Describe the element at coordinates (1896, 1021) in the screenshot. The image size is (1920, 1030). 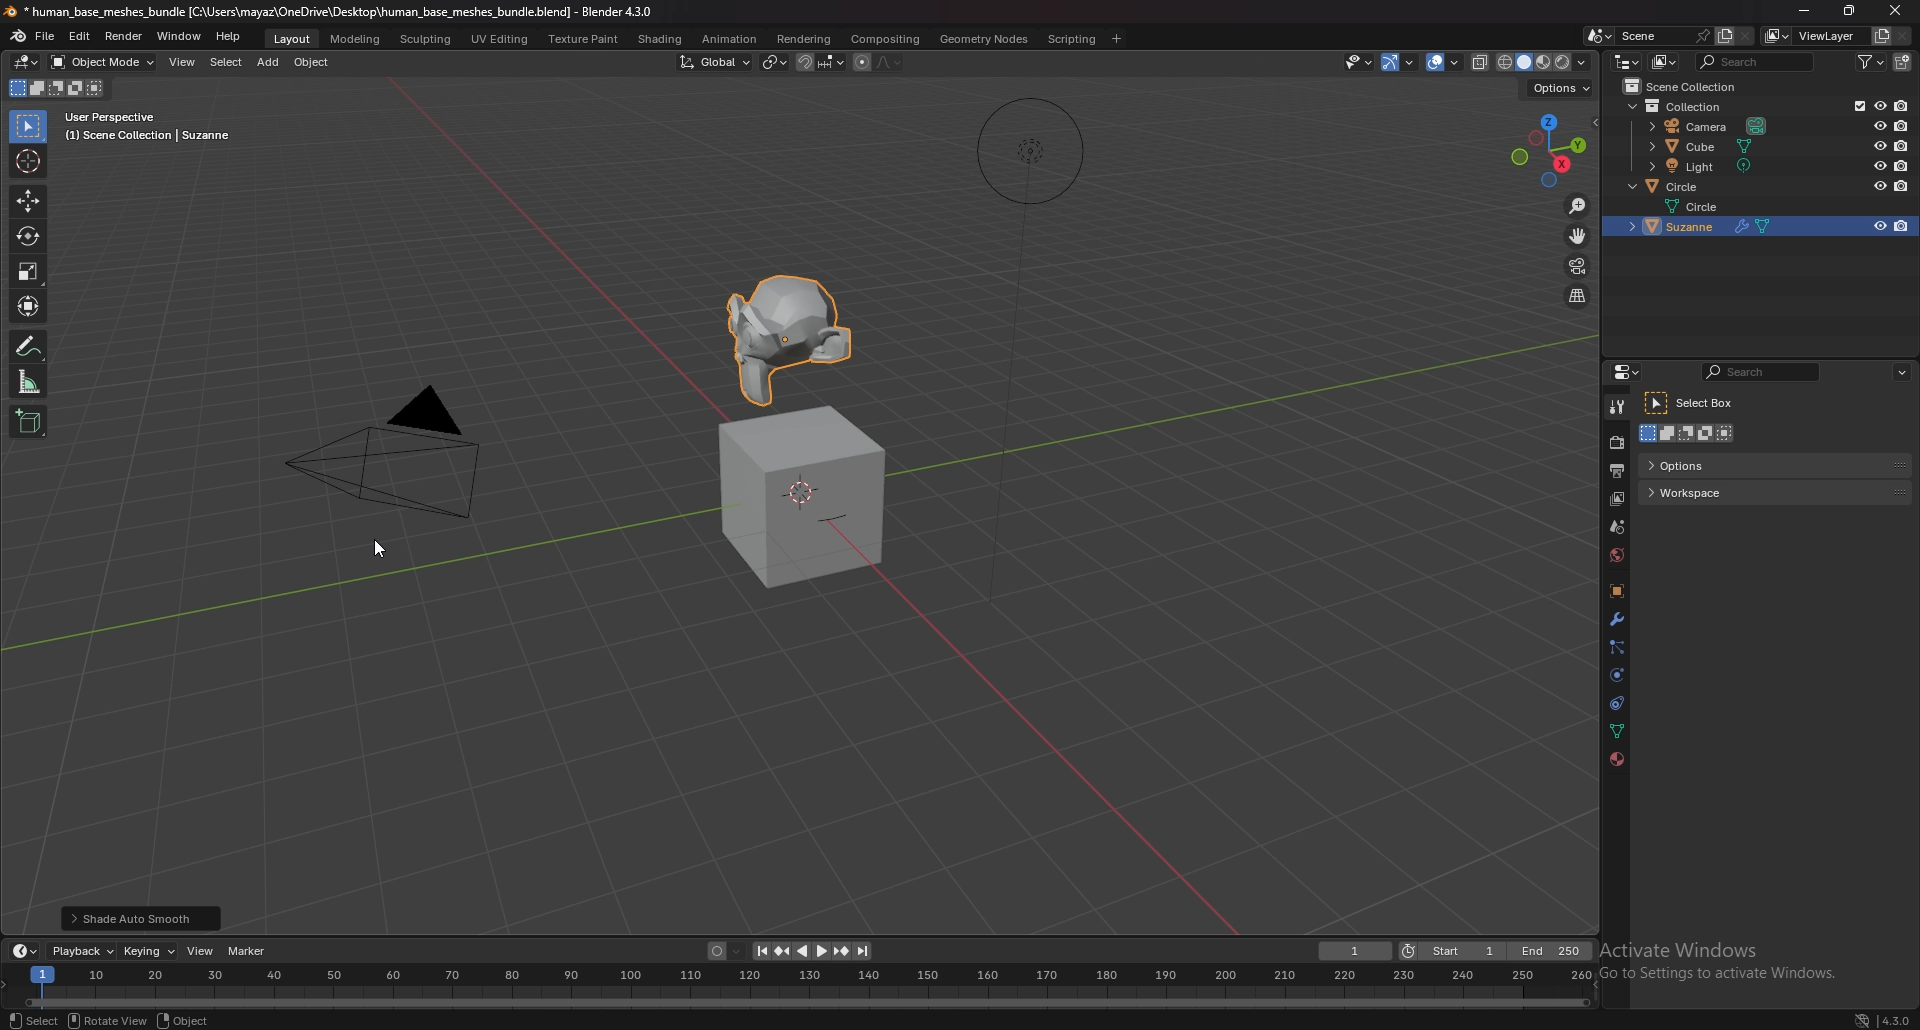
I see `version` at that location.